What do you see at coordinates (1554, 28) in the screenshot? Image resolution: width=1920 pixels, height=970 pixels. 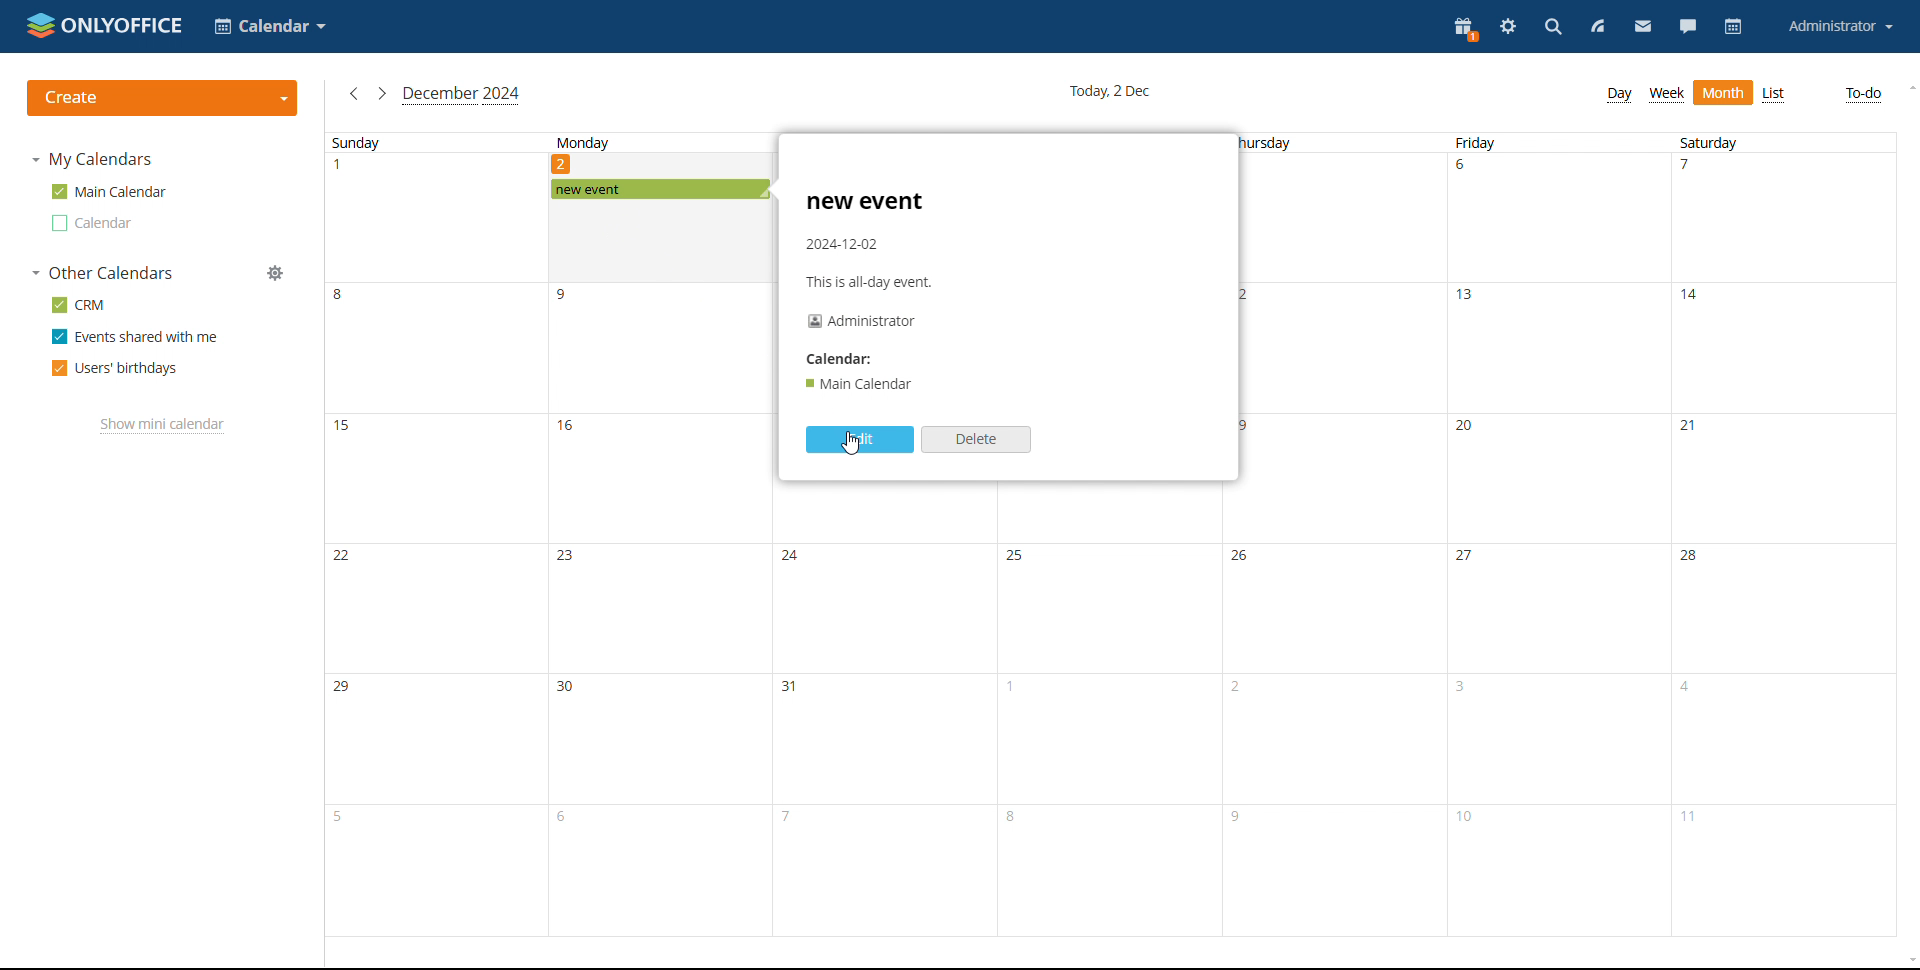 I see `search` at bounding box center [1554, 28].